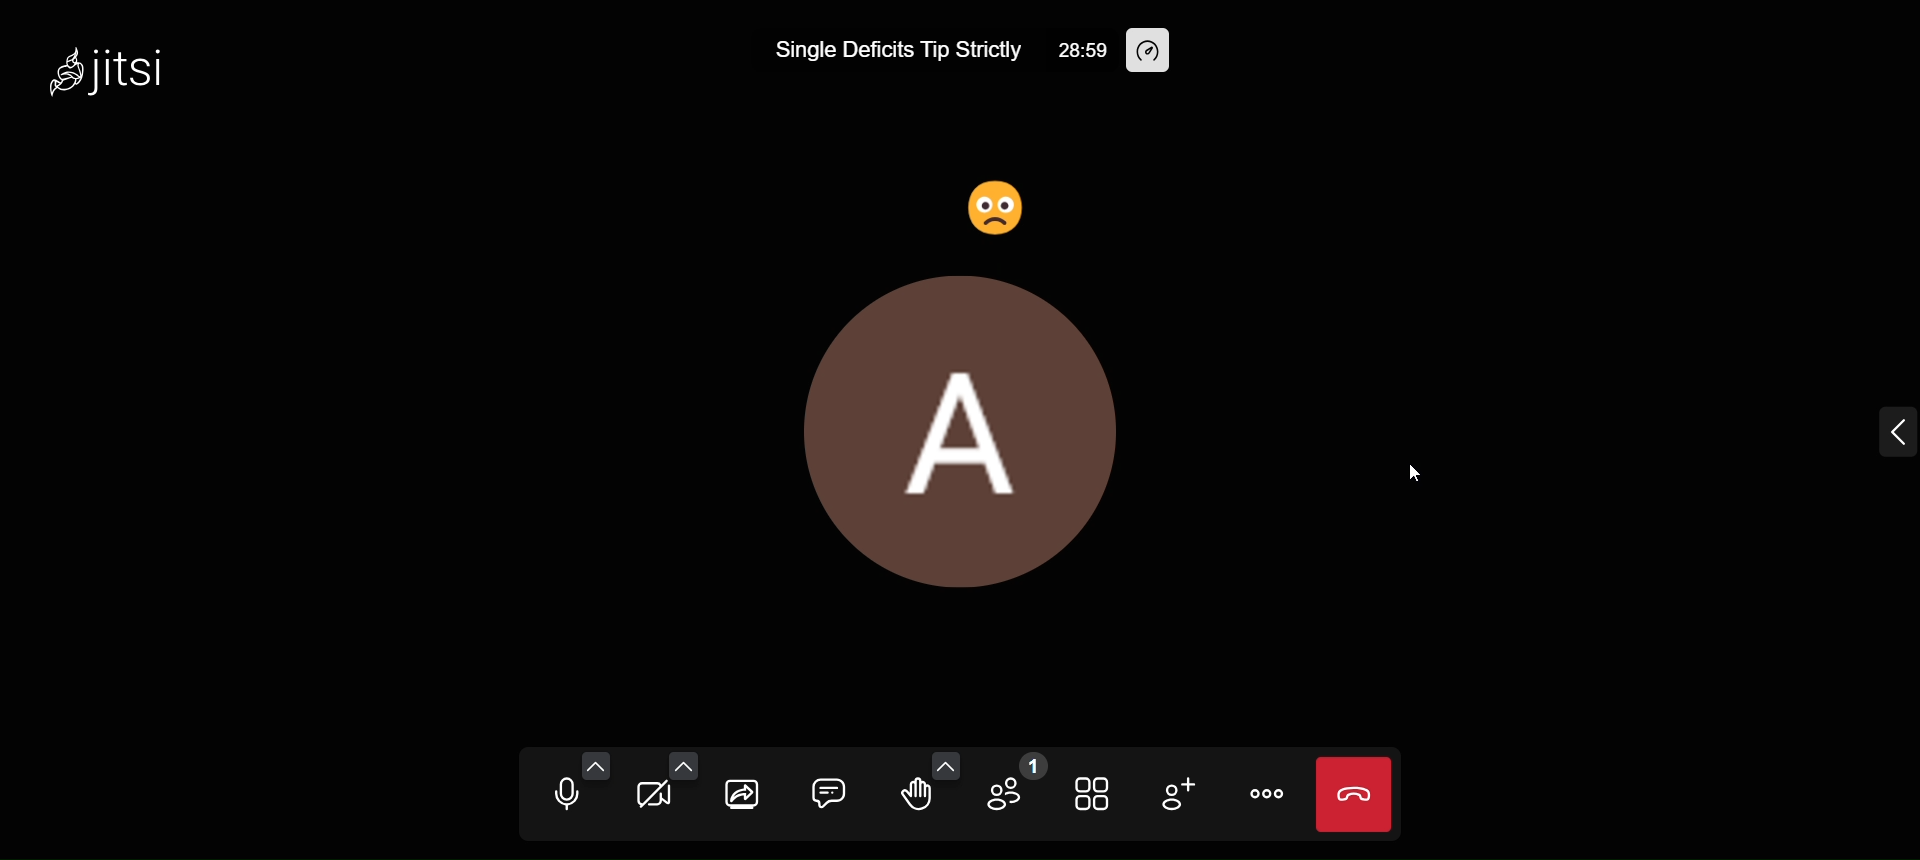  What do you see at coordinates (1153, 49) in the screenshot?
I see `performance setting` at bounding box center [1153, 49].